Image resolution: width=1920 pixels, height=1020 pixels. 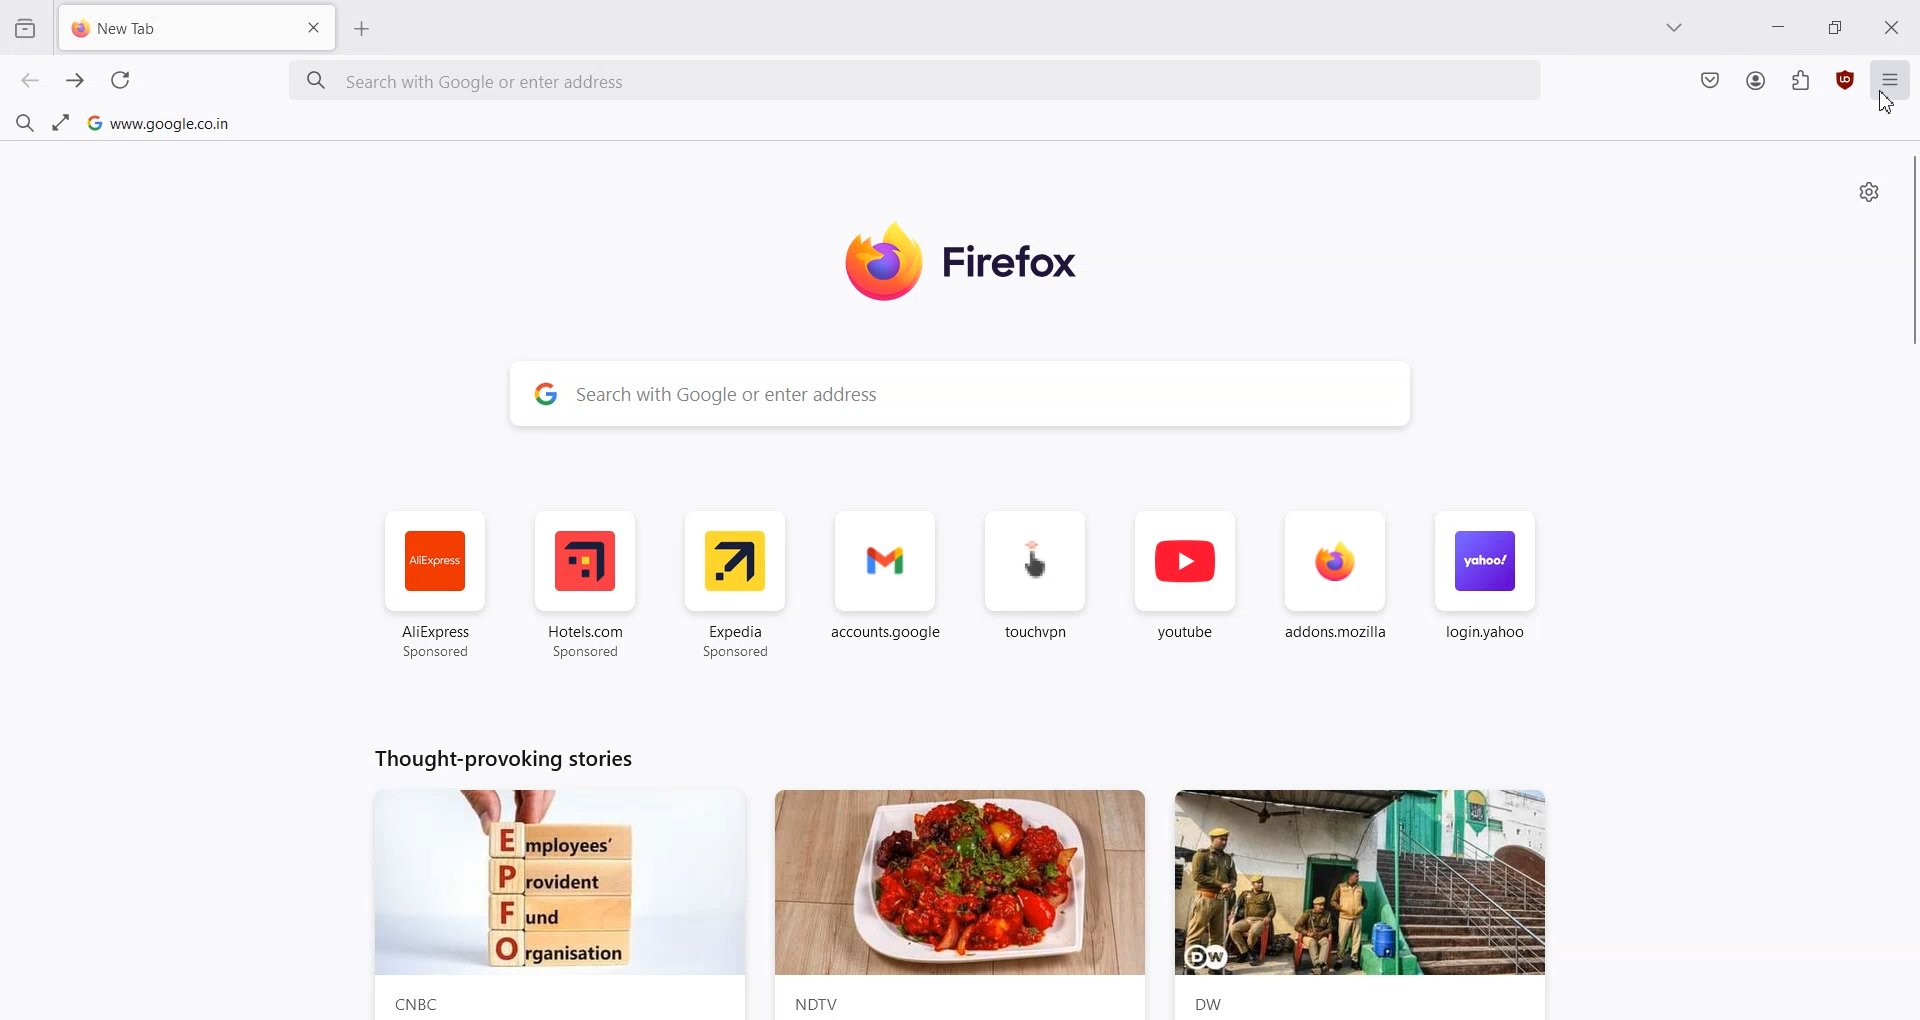 I want to click on Close, so click(x=1893, y=26).